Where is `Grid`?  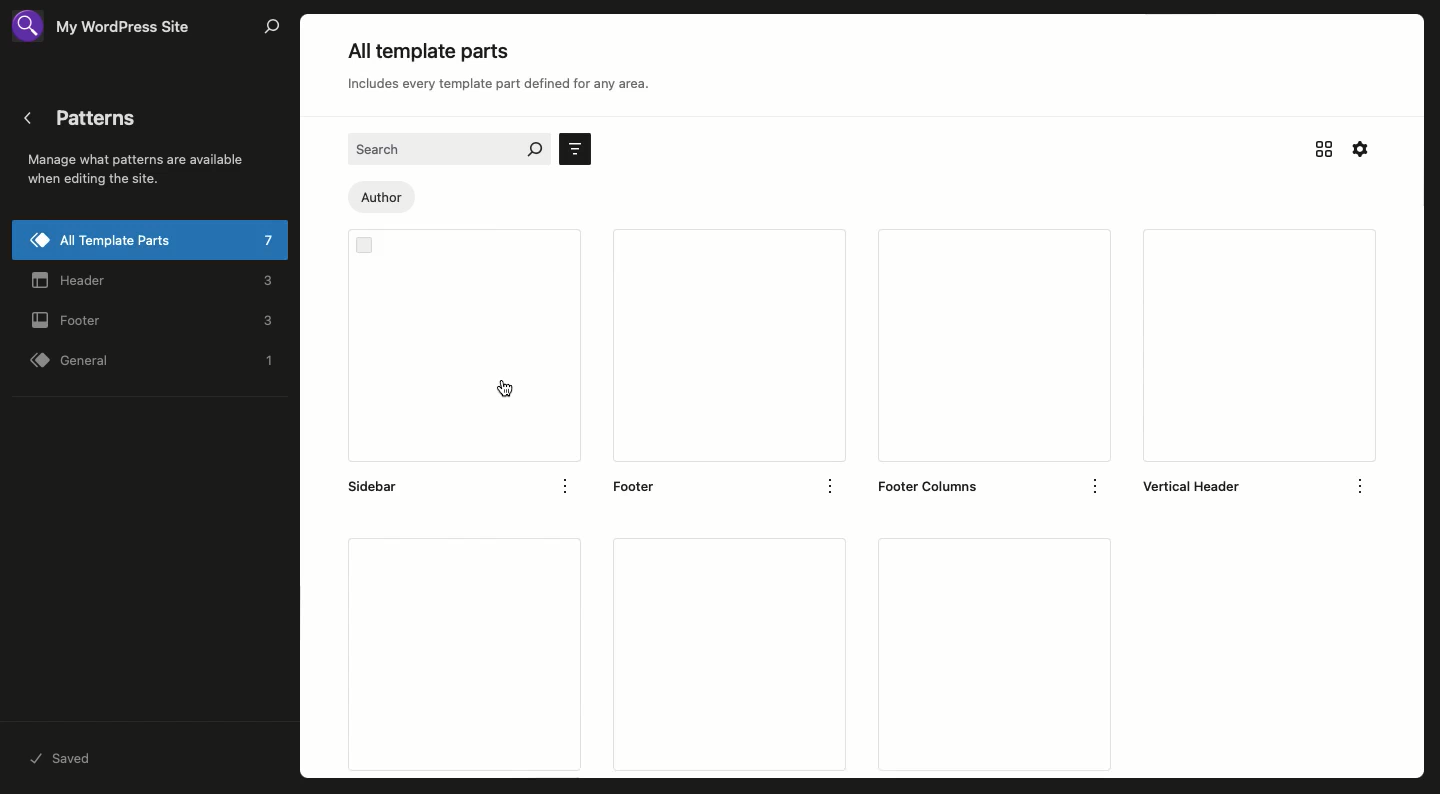 Grid is located at coordinates (1325, 149).